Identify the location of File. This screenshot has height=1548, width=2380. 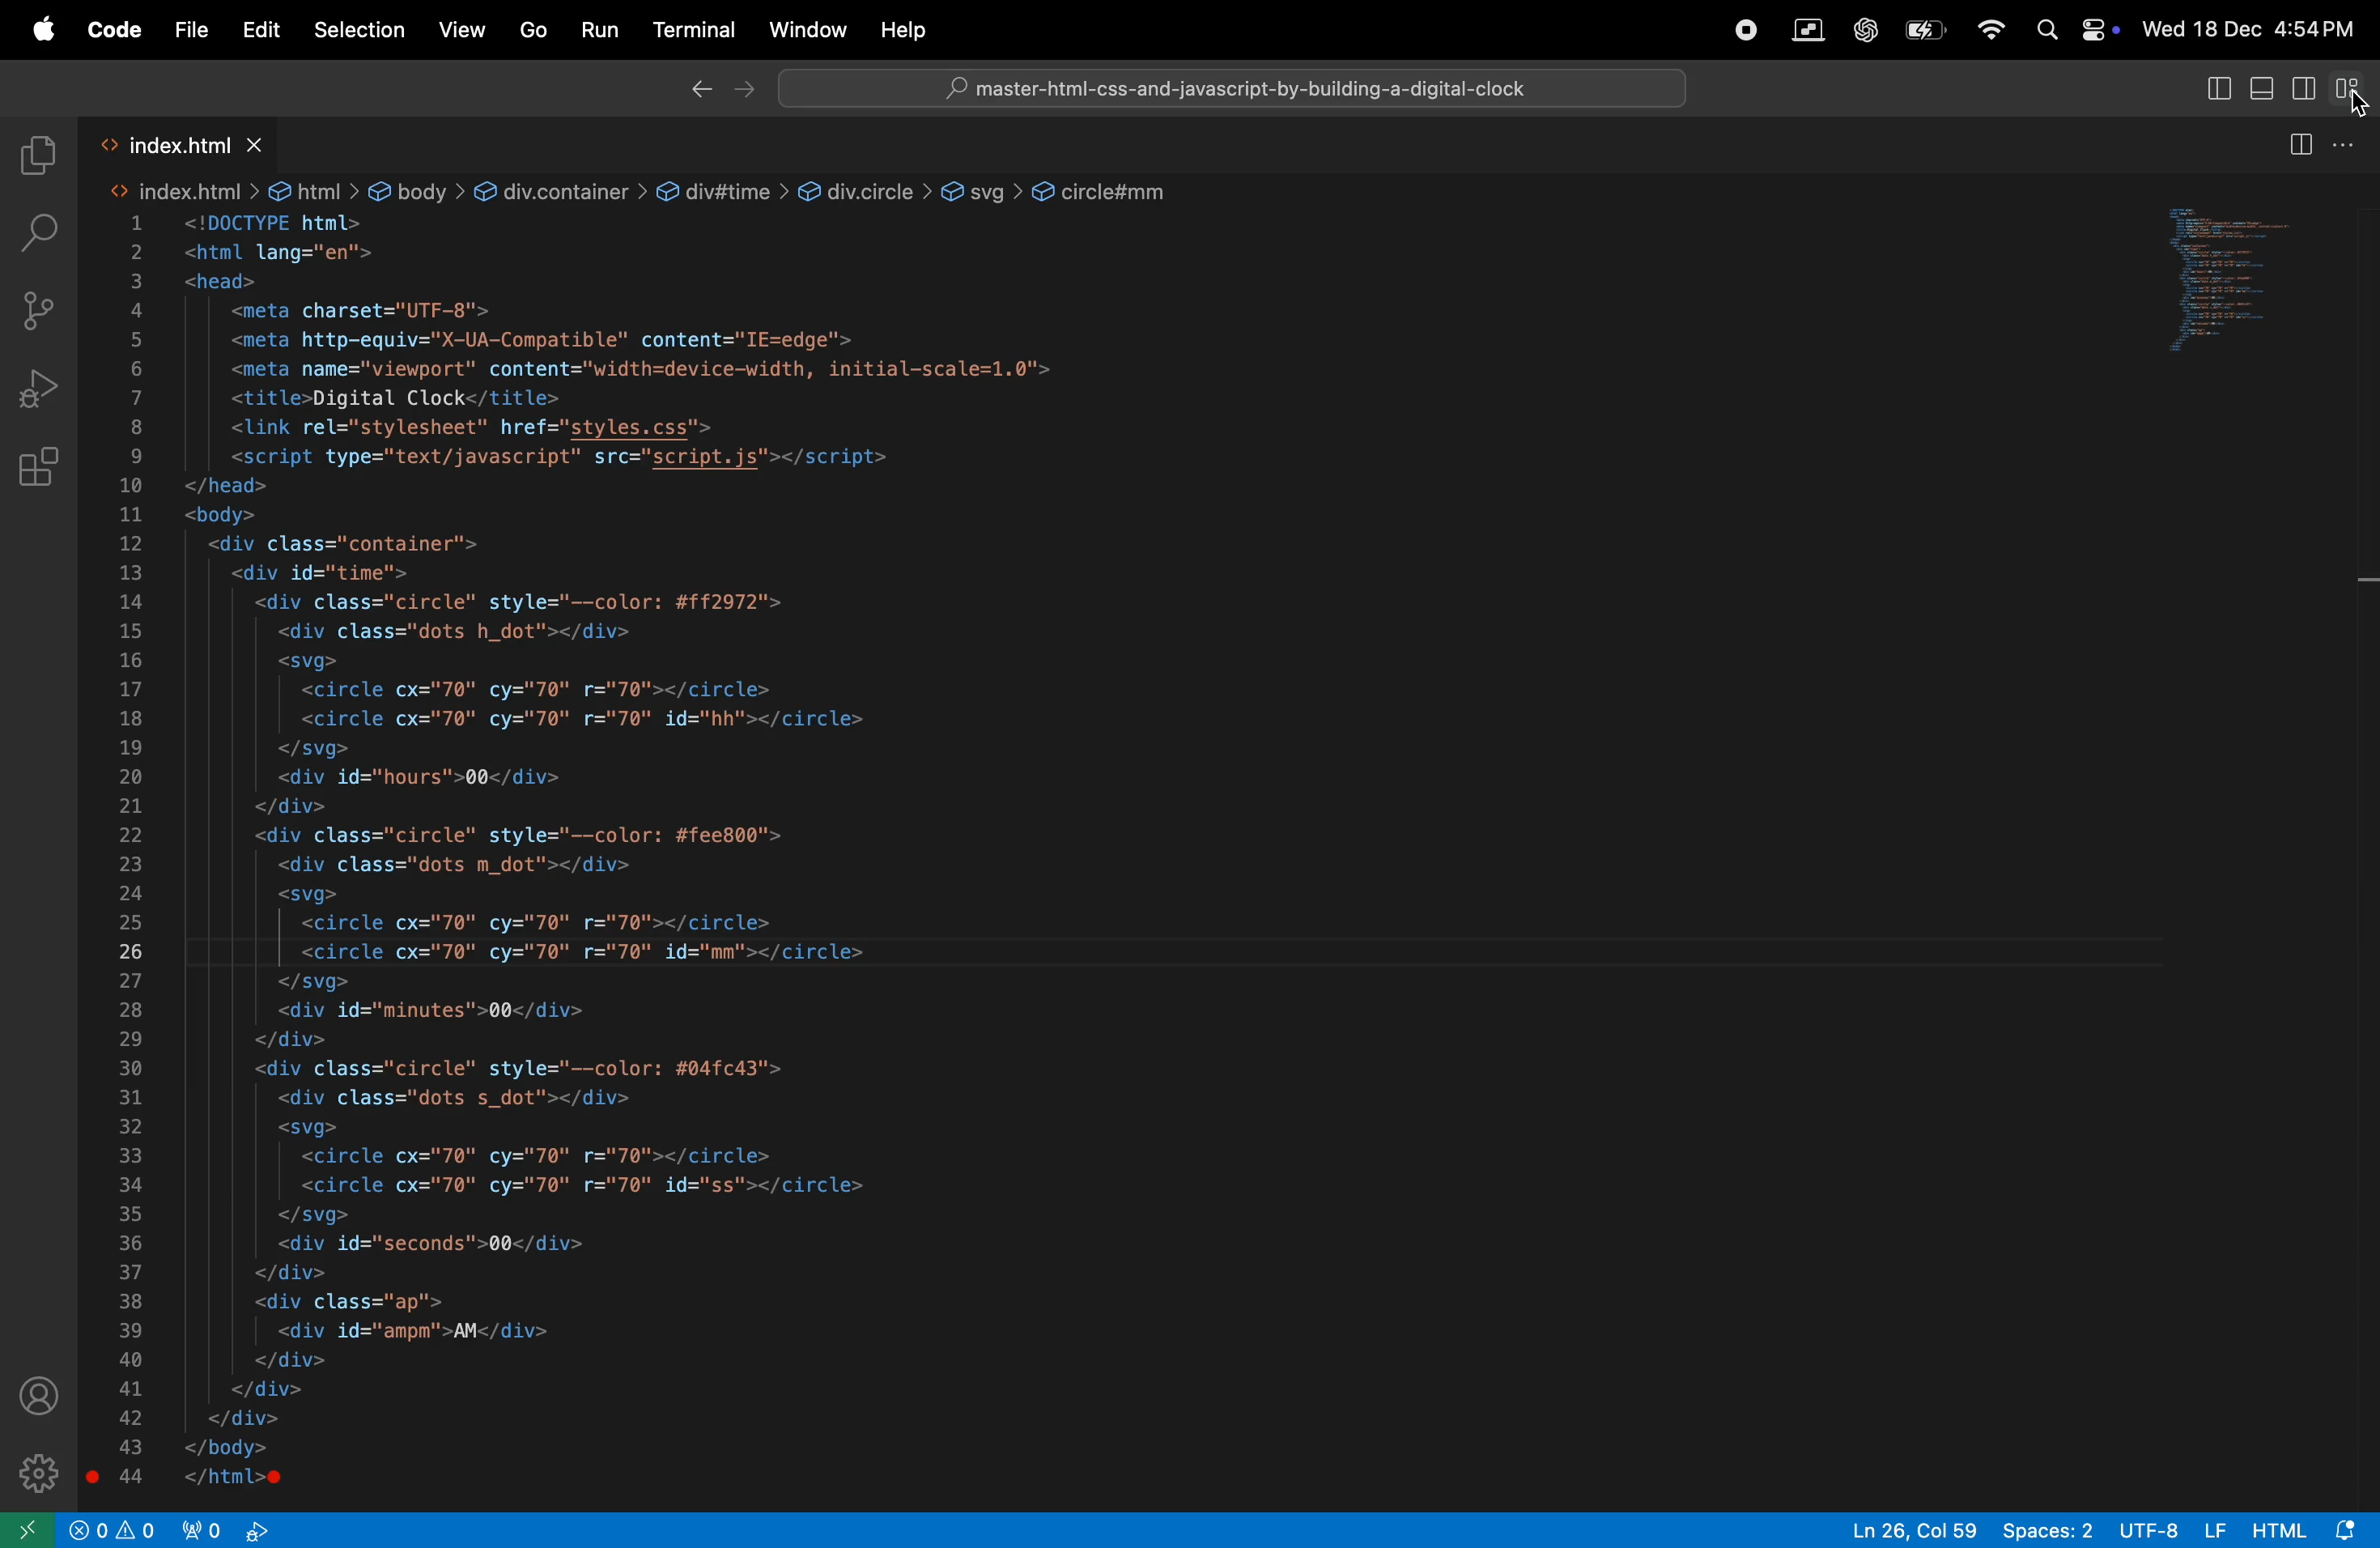
(189, 31).